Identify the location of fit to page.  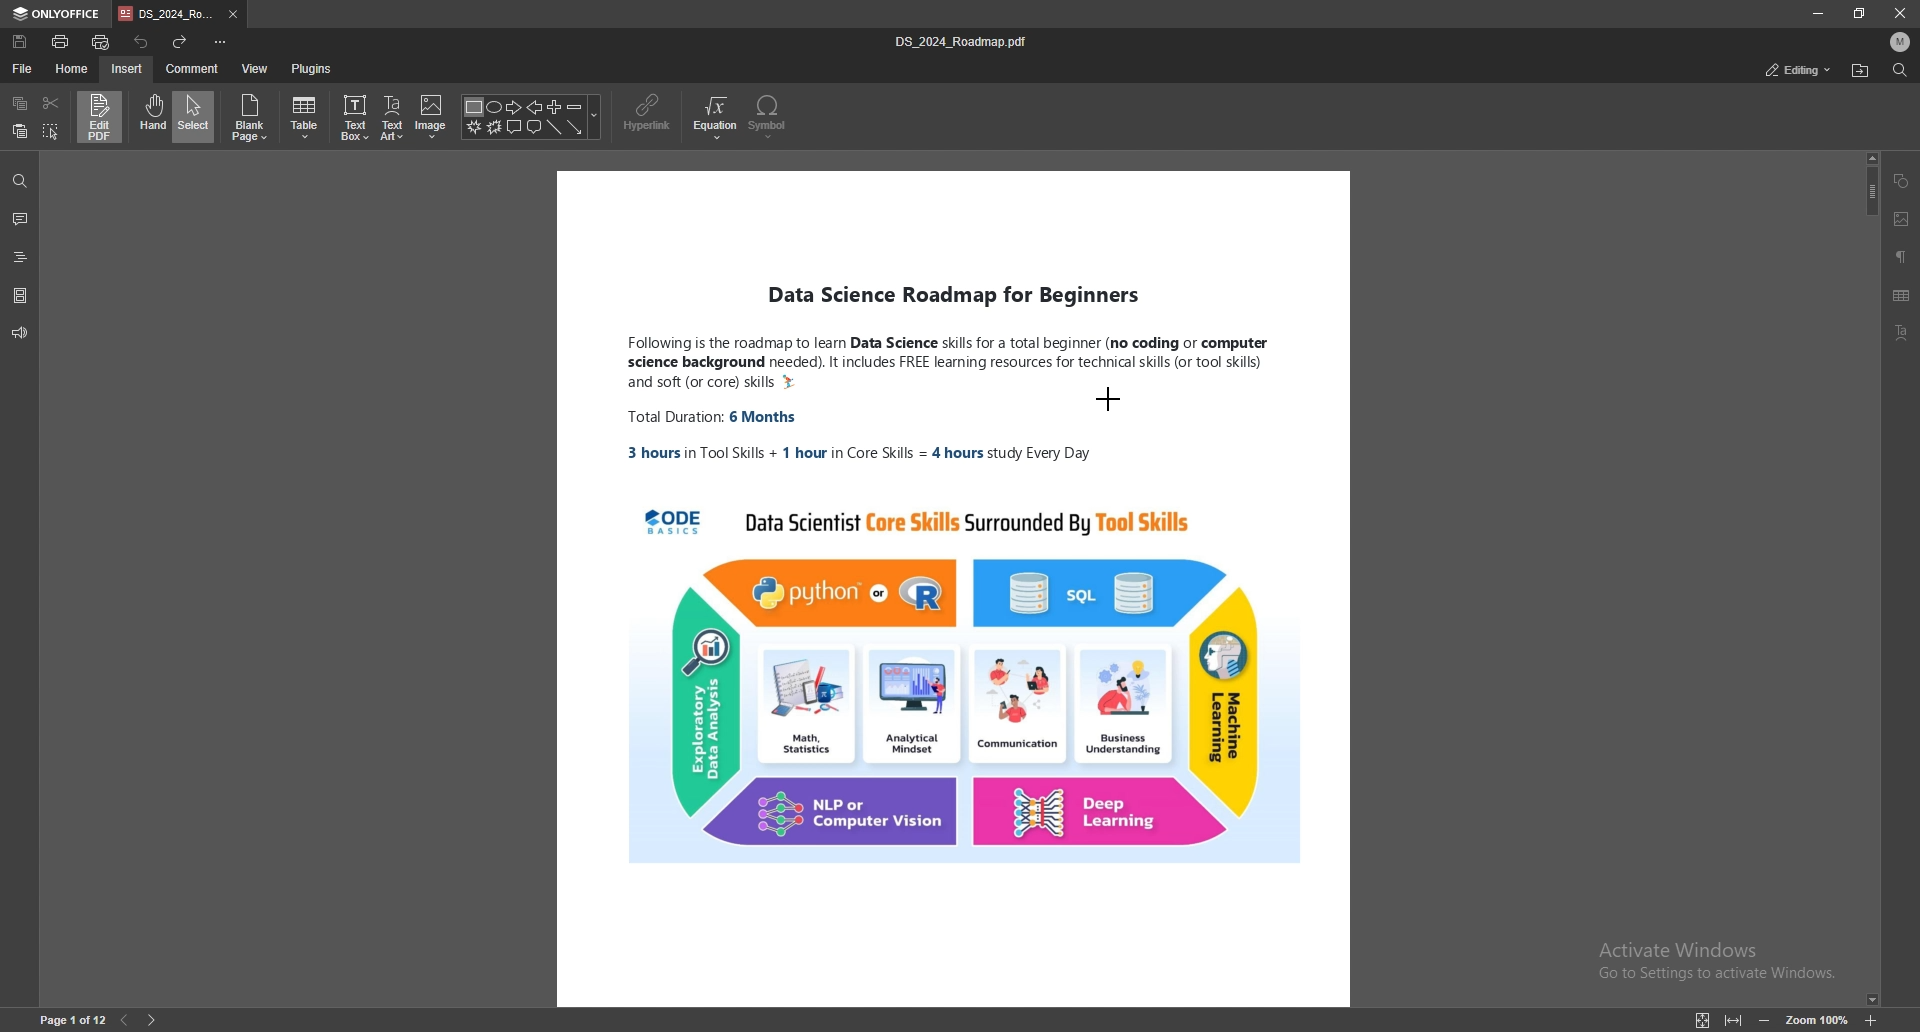
(1701, 1020).